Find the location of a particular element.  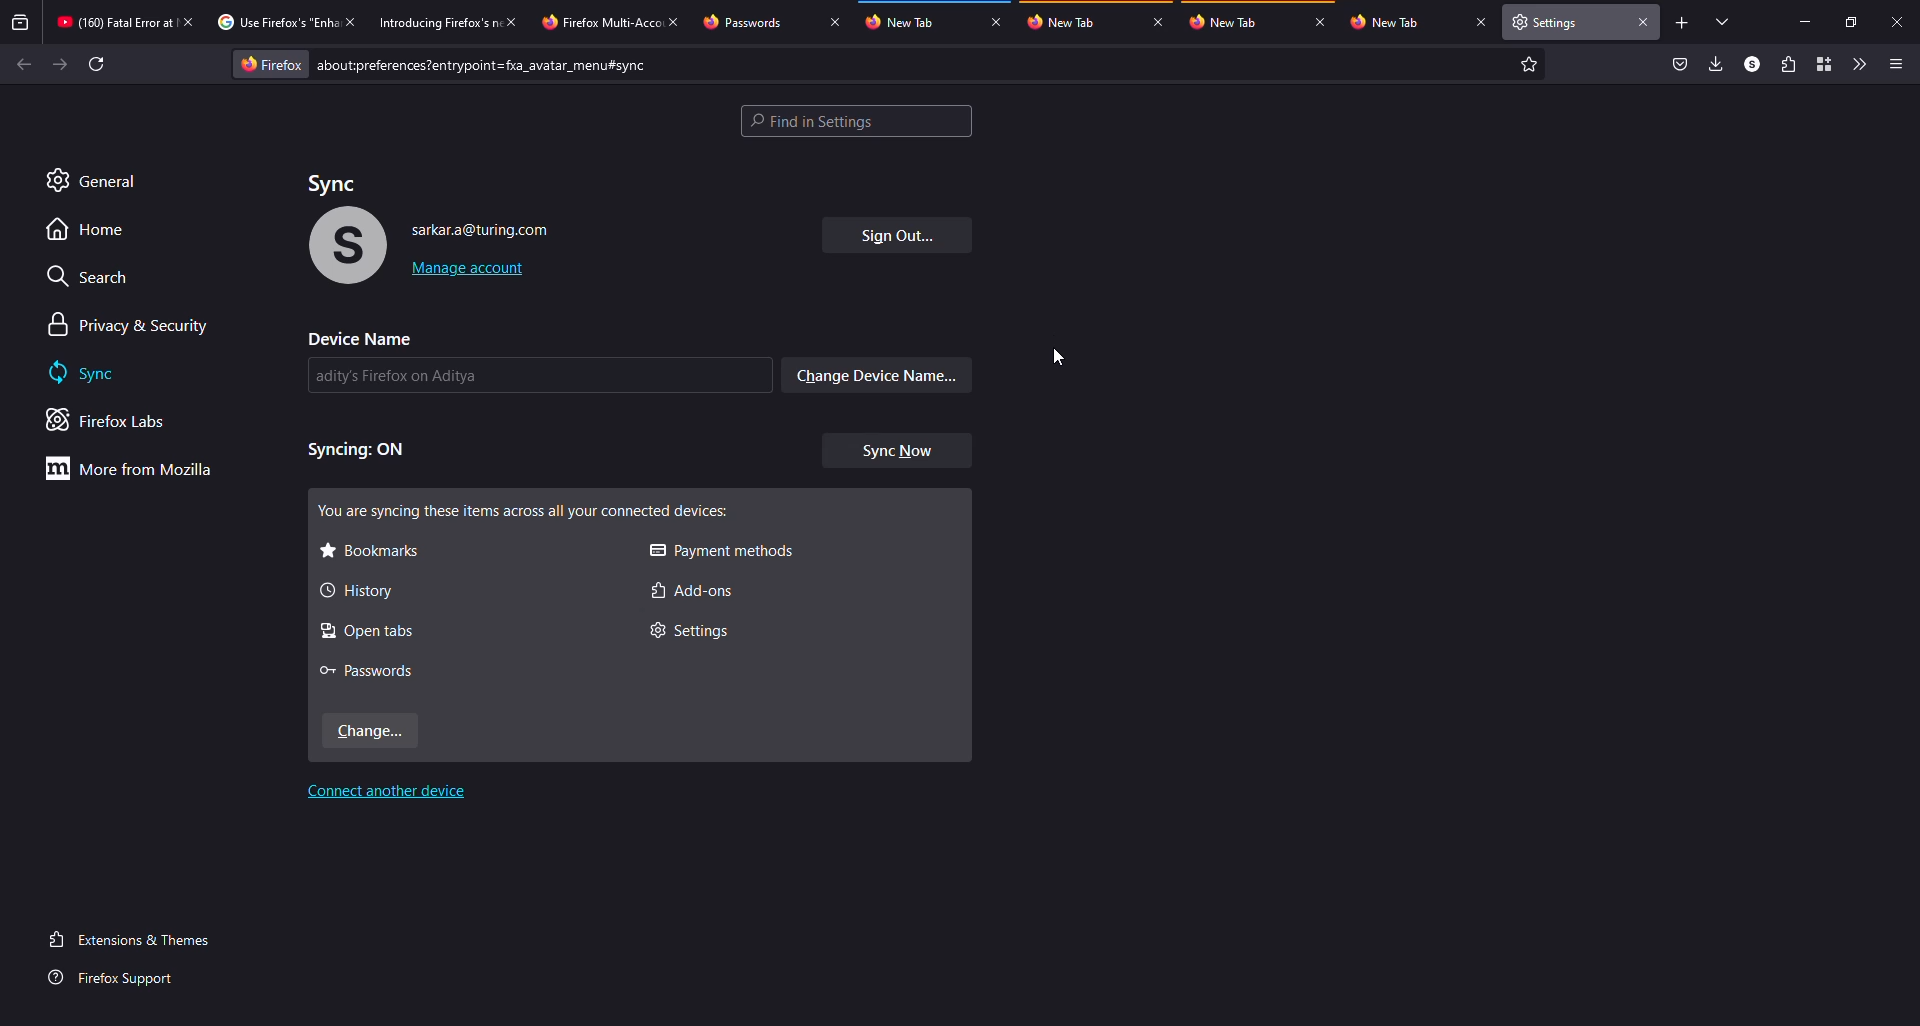

firefox is located at coordinates (271, 64).